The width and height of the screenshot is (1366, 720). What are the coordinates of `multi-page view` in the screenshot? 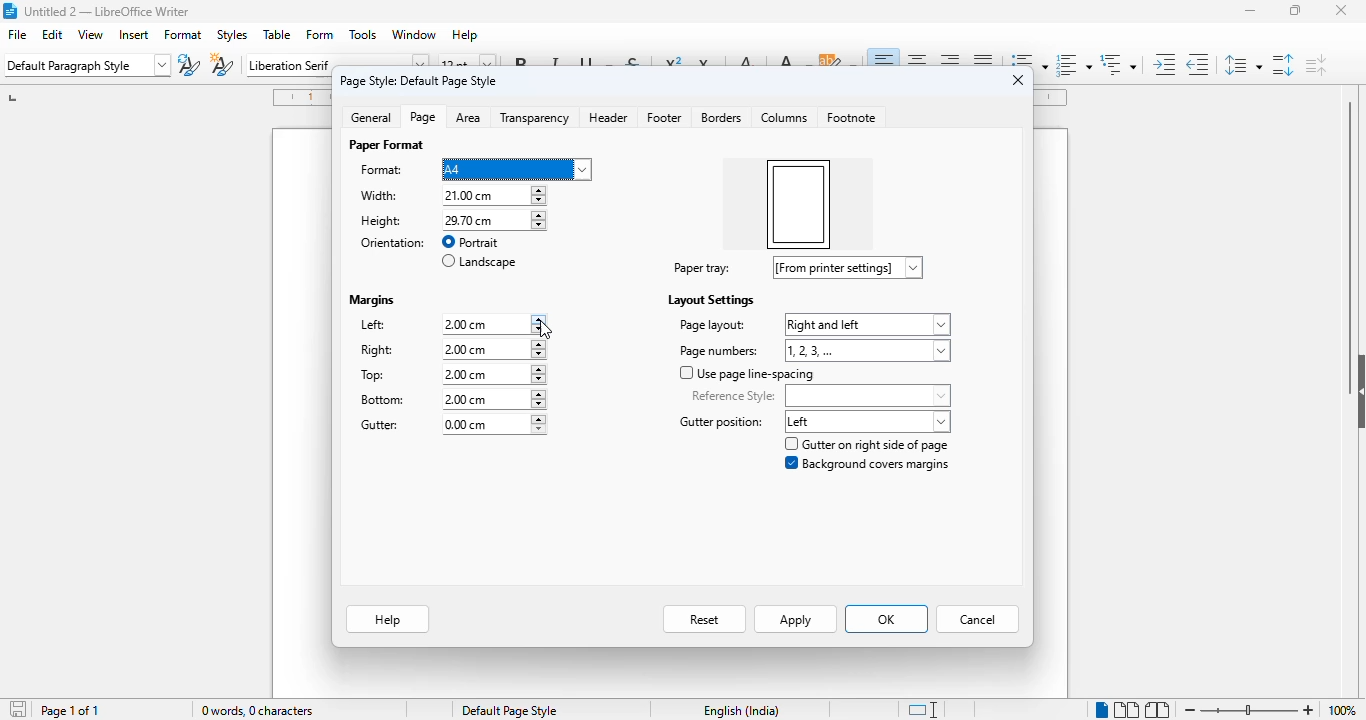 It's located at (1126, 709).